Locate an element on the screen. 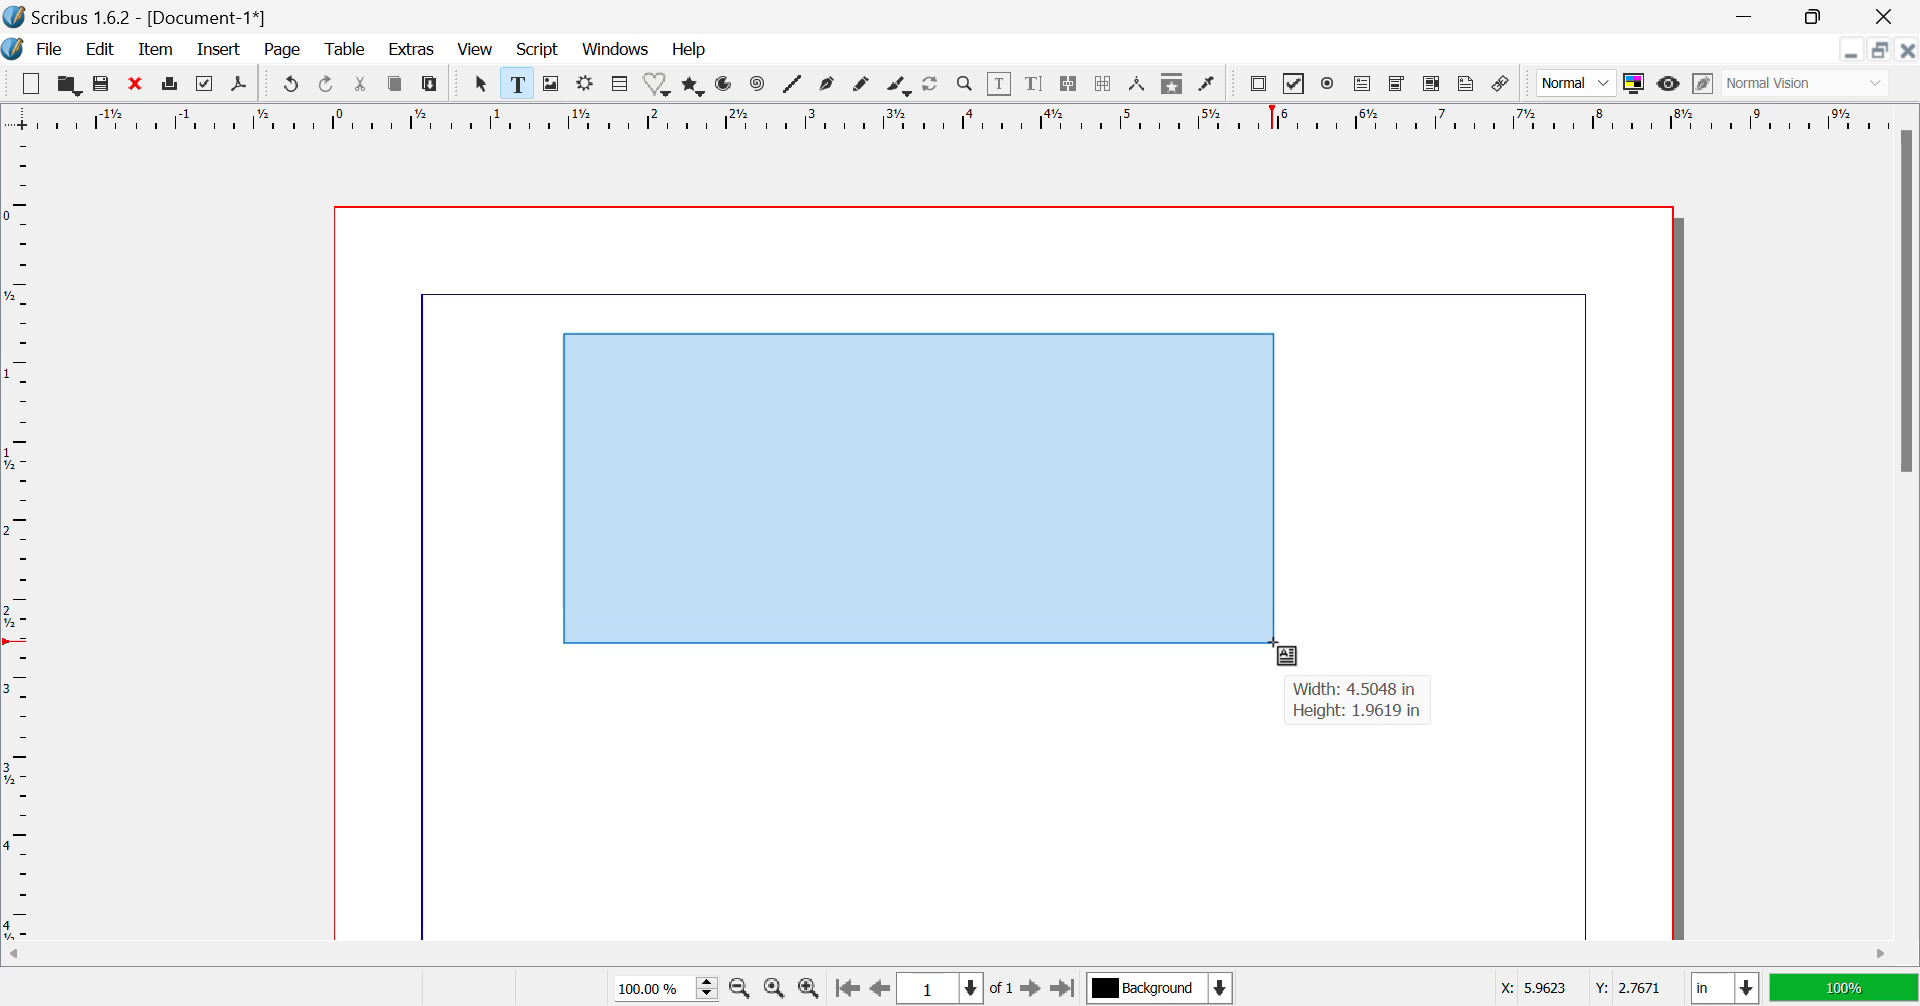 The image size is (1920, 1006). in is located at coordinates (1720, 988).